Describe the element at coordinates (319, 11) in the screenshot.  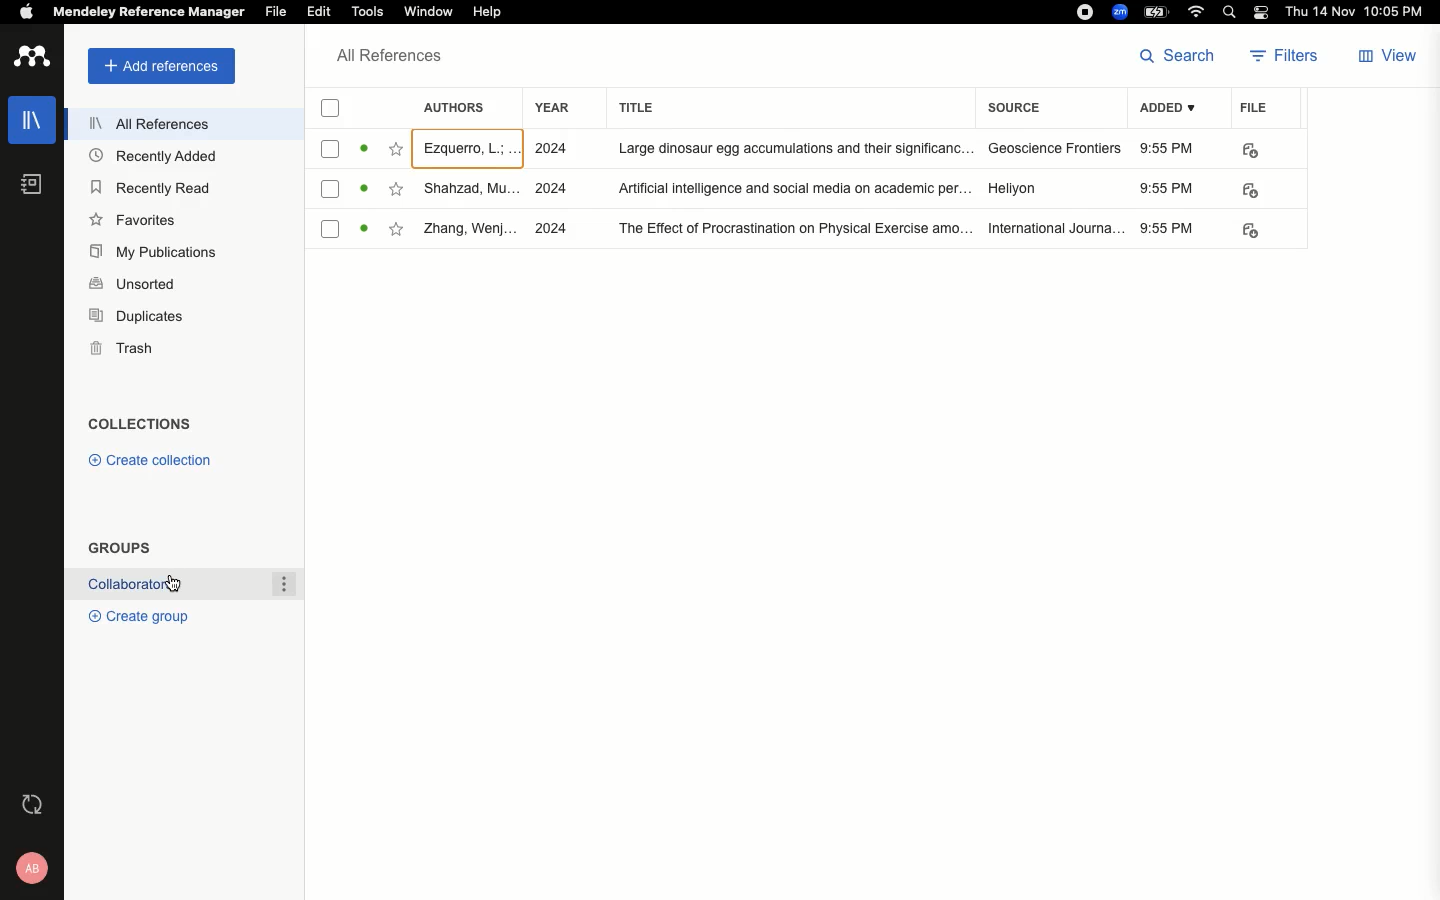
I see `Edit` at that location.